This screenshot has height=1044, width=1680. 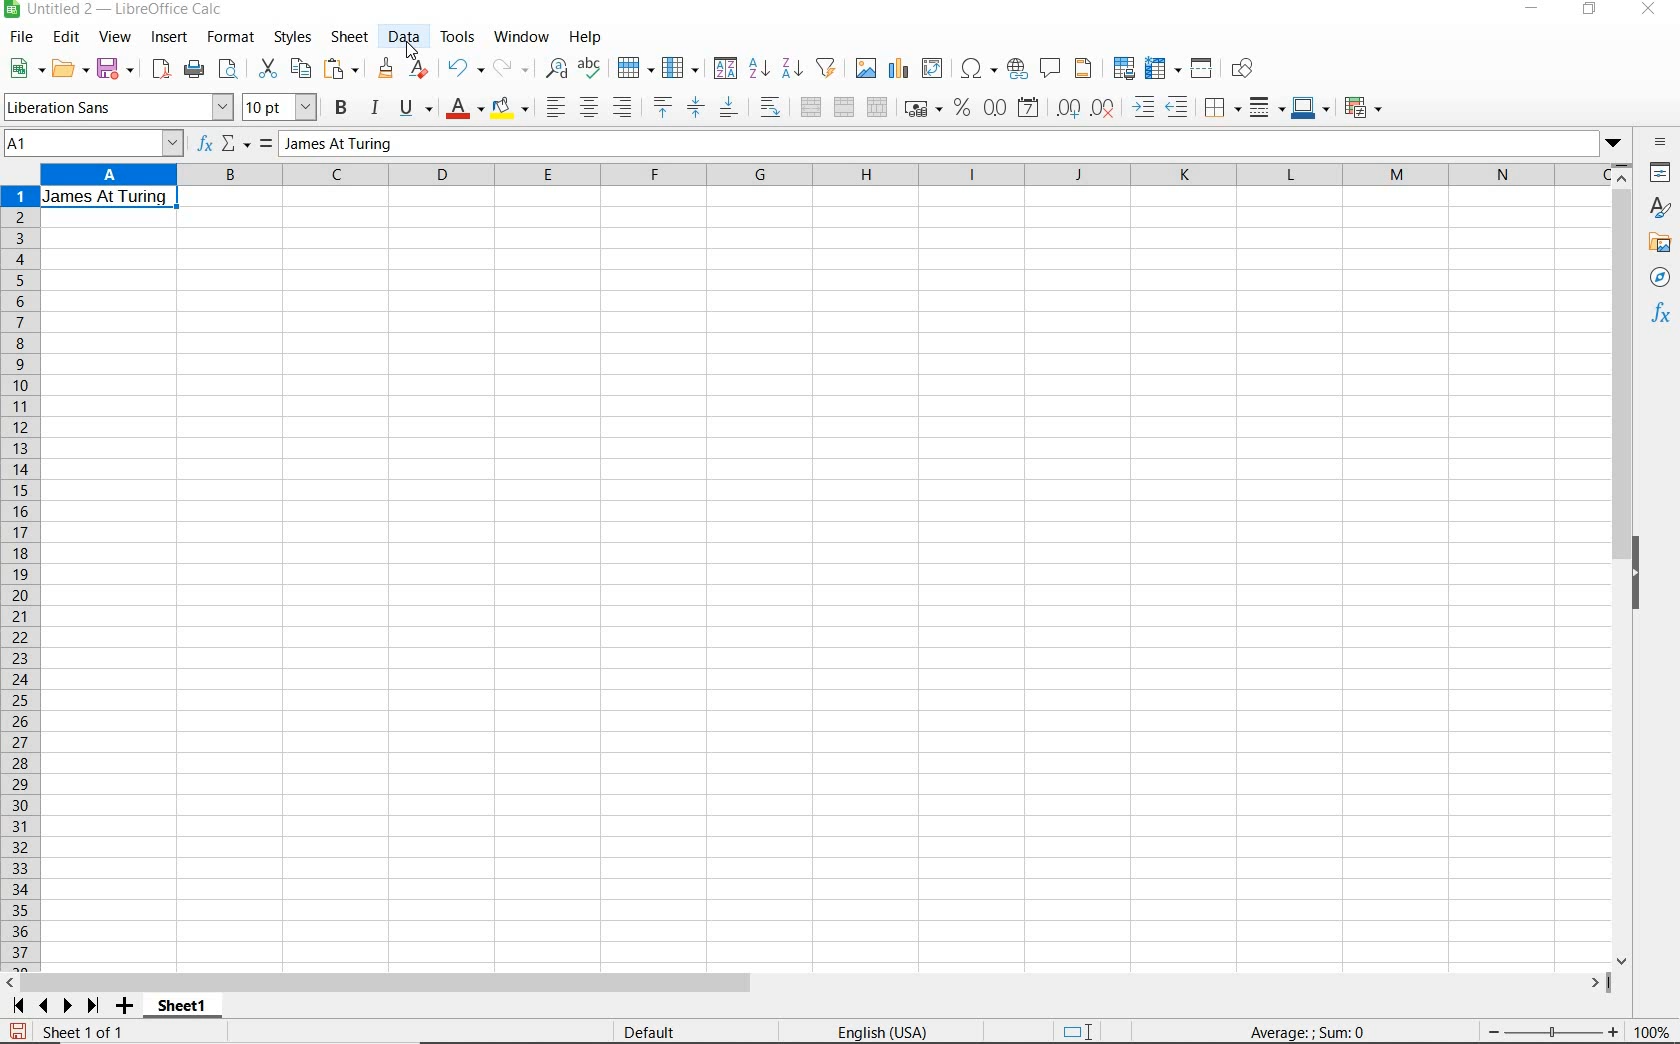 I want to click on sheet 1 of 1, so click(x=82, y=1031).